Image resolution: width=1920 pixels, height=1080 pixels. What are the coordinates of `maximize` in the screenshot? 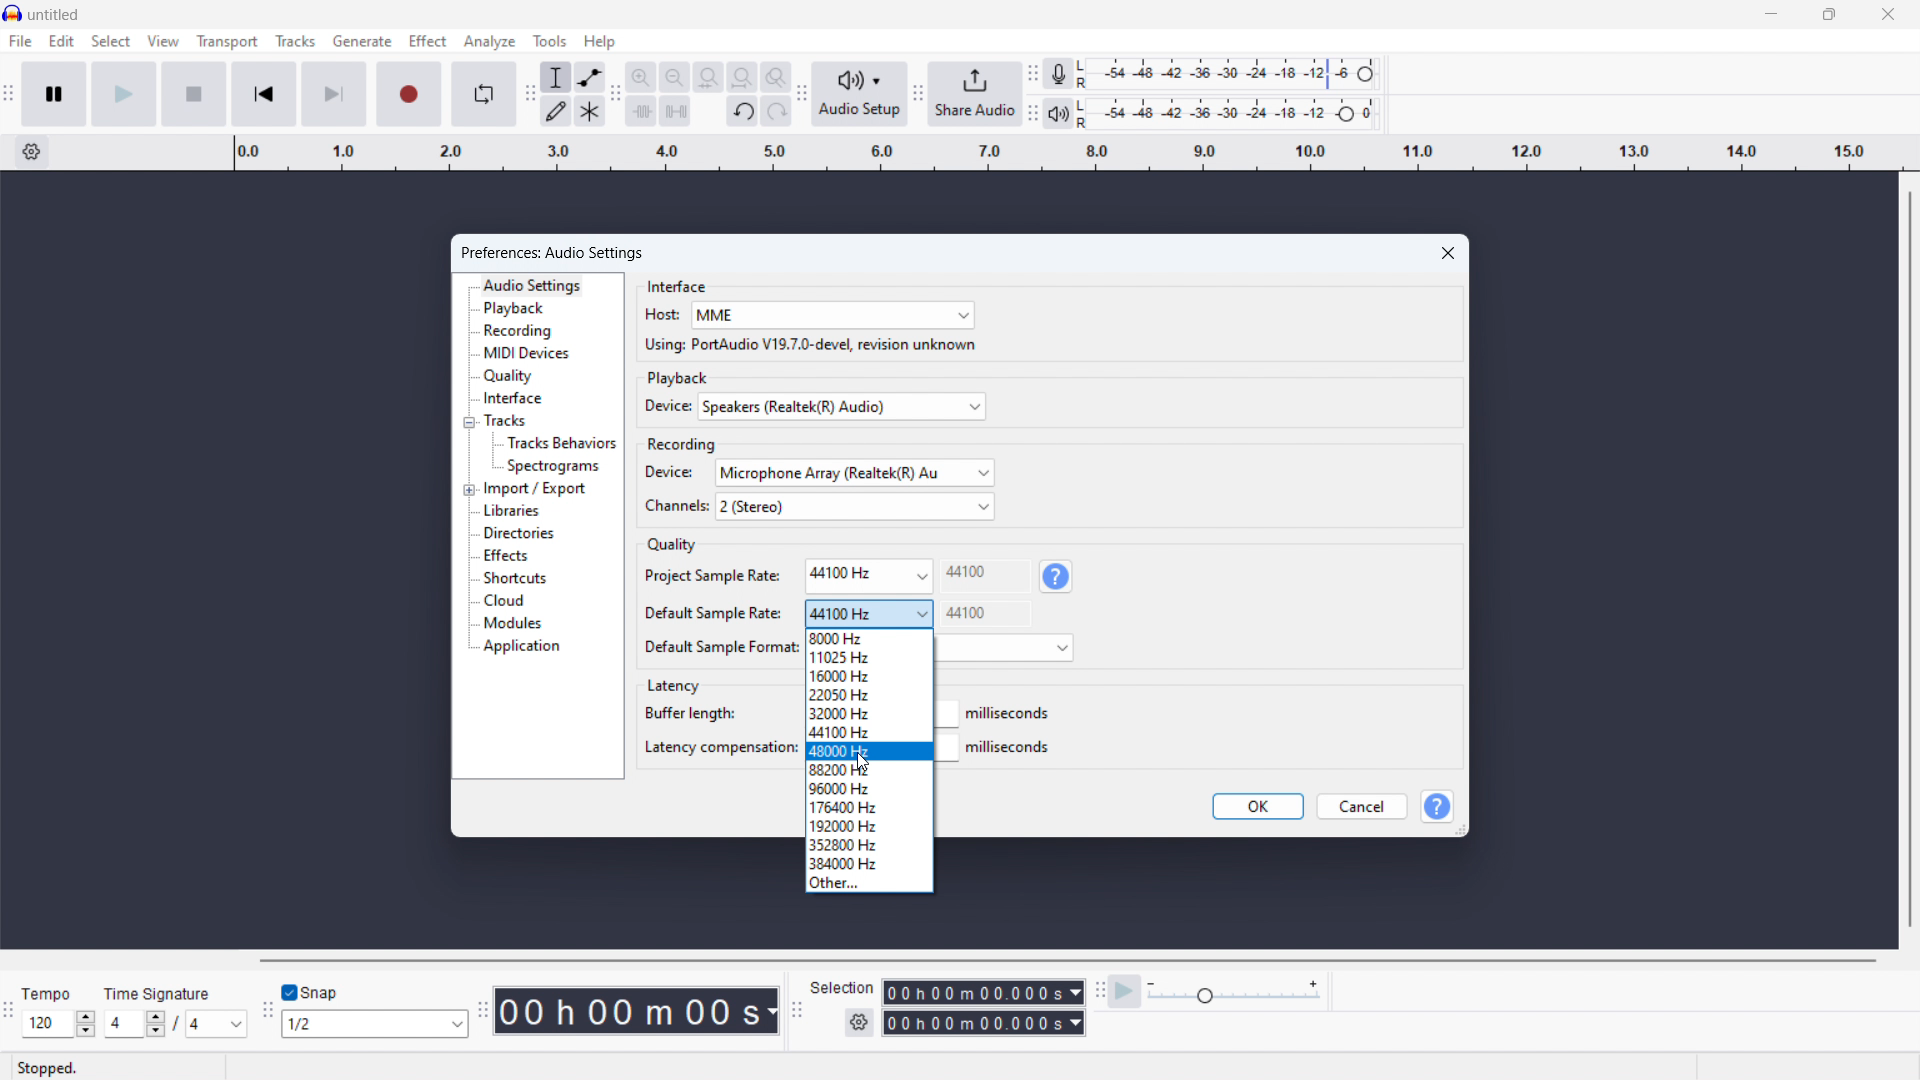 It's located at (1829, 15).